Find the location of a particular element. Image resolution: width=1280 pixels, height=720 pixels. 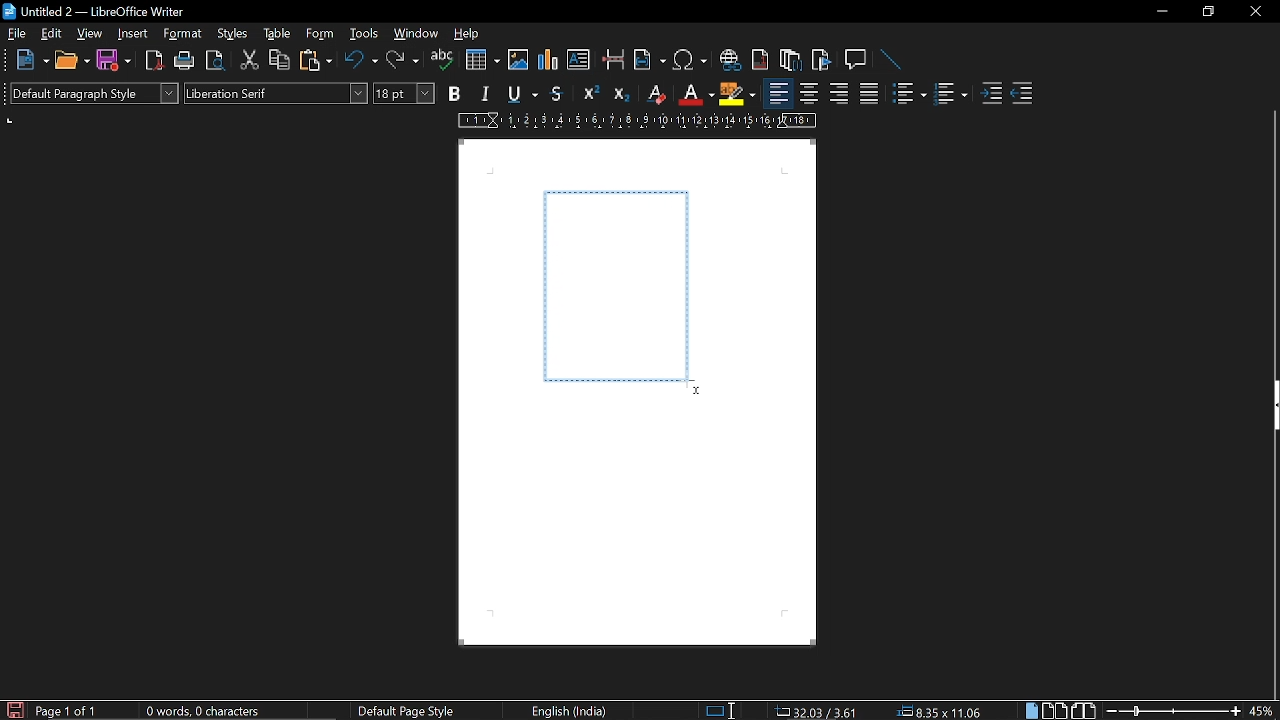

underline is located at coordinates (519, 94).